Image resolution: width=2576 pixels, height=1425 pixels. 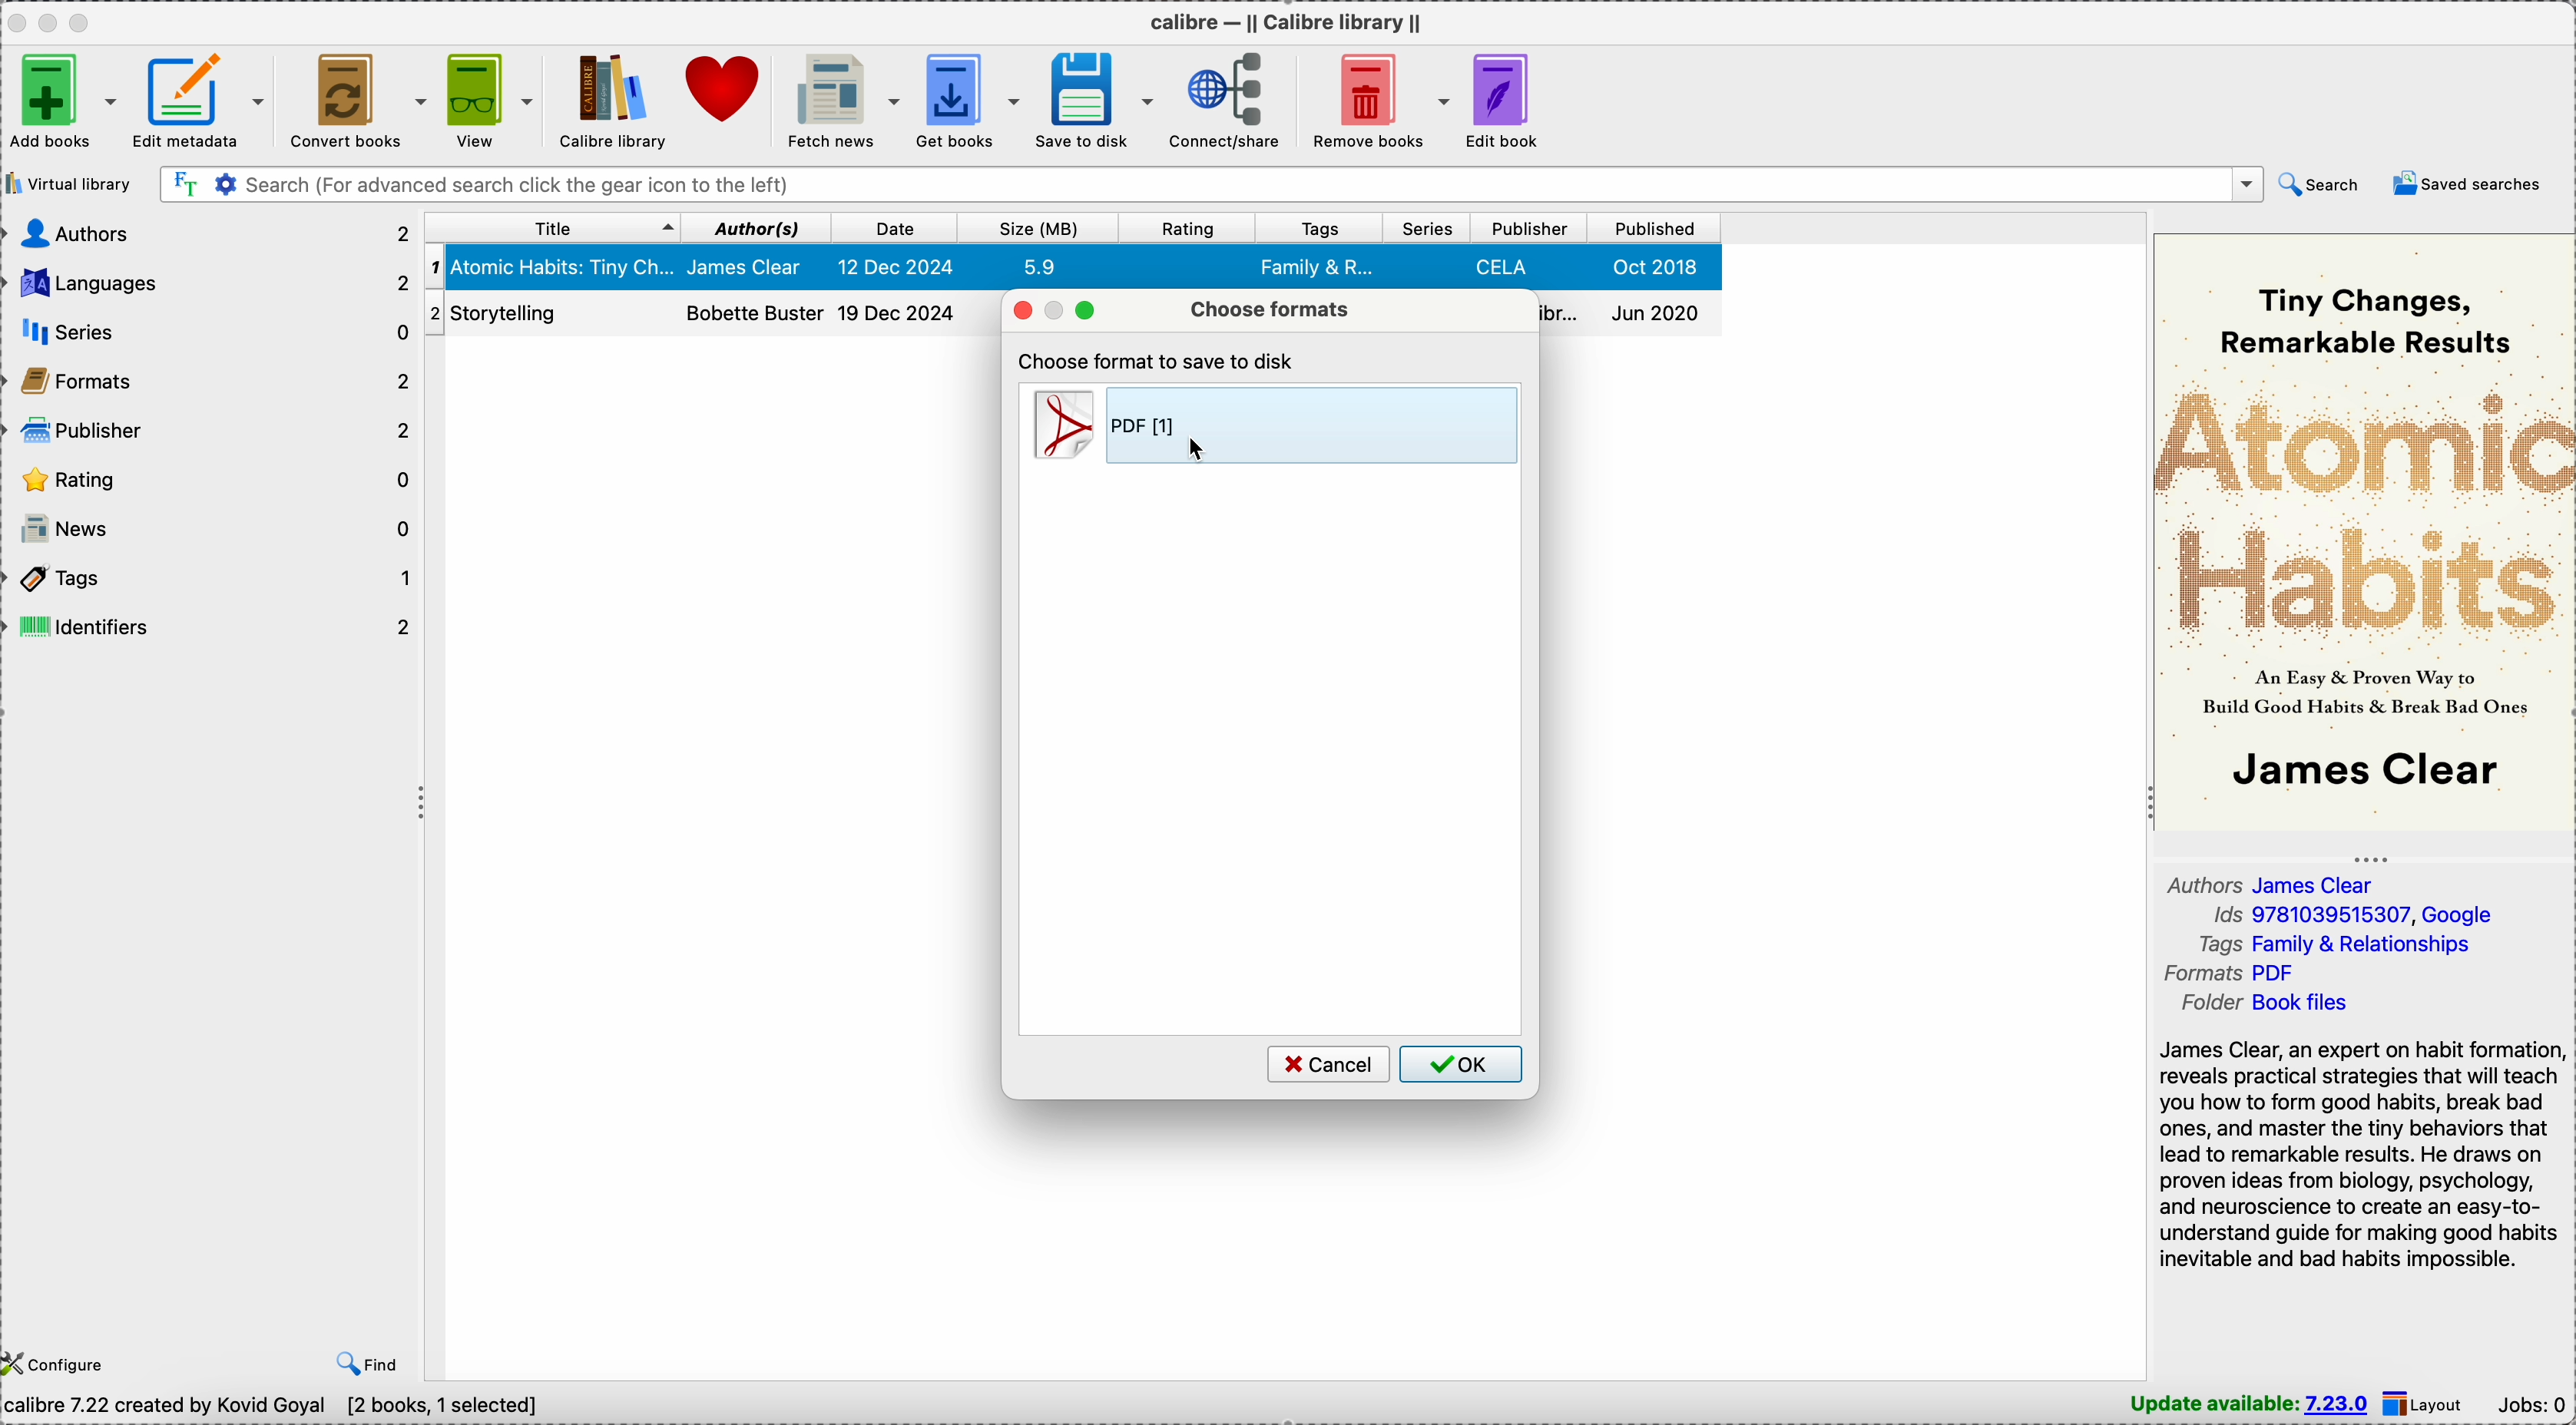 What do you see at coordinates (1207, 184) in the screenshot?
I see `search bar` at bounding box center [1207, 184].